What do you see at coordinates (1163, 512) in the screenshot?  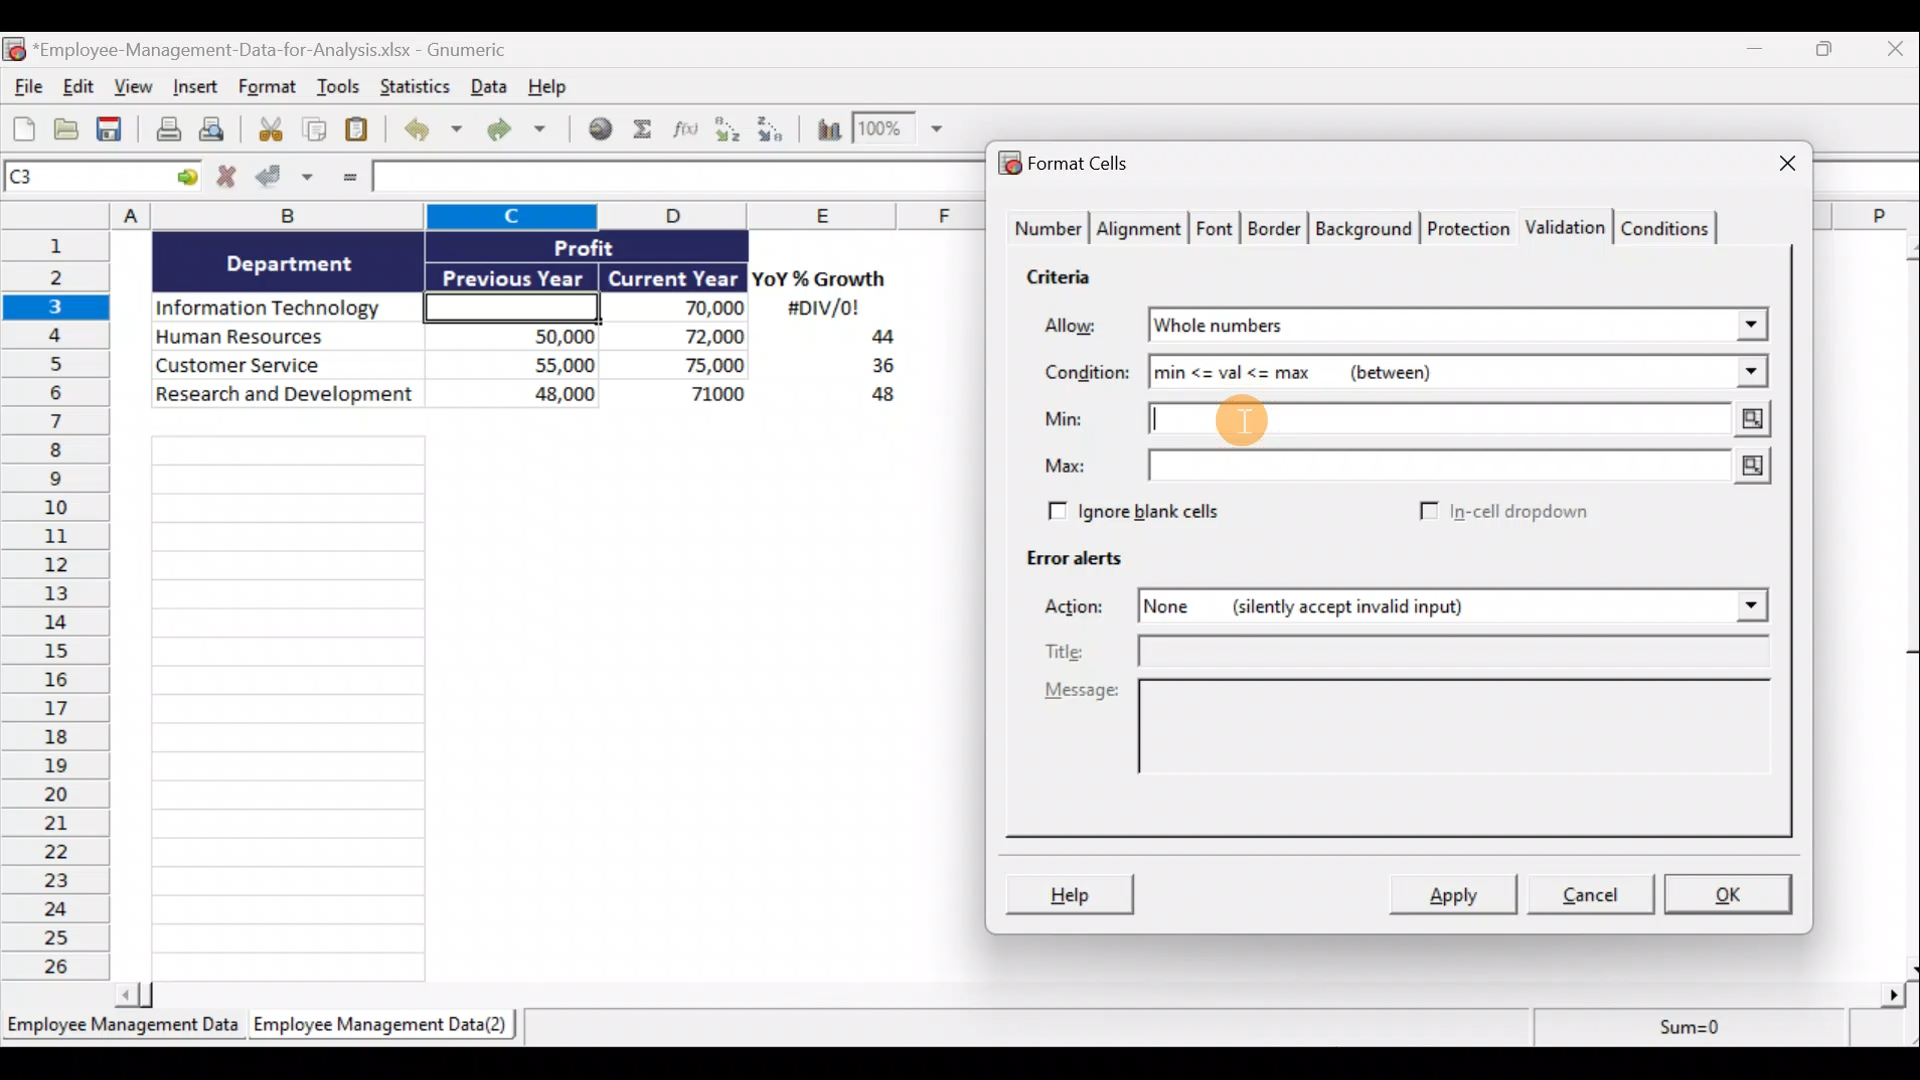 I see `Ignore blank cells` at bounding box center [1163, 512].